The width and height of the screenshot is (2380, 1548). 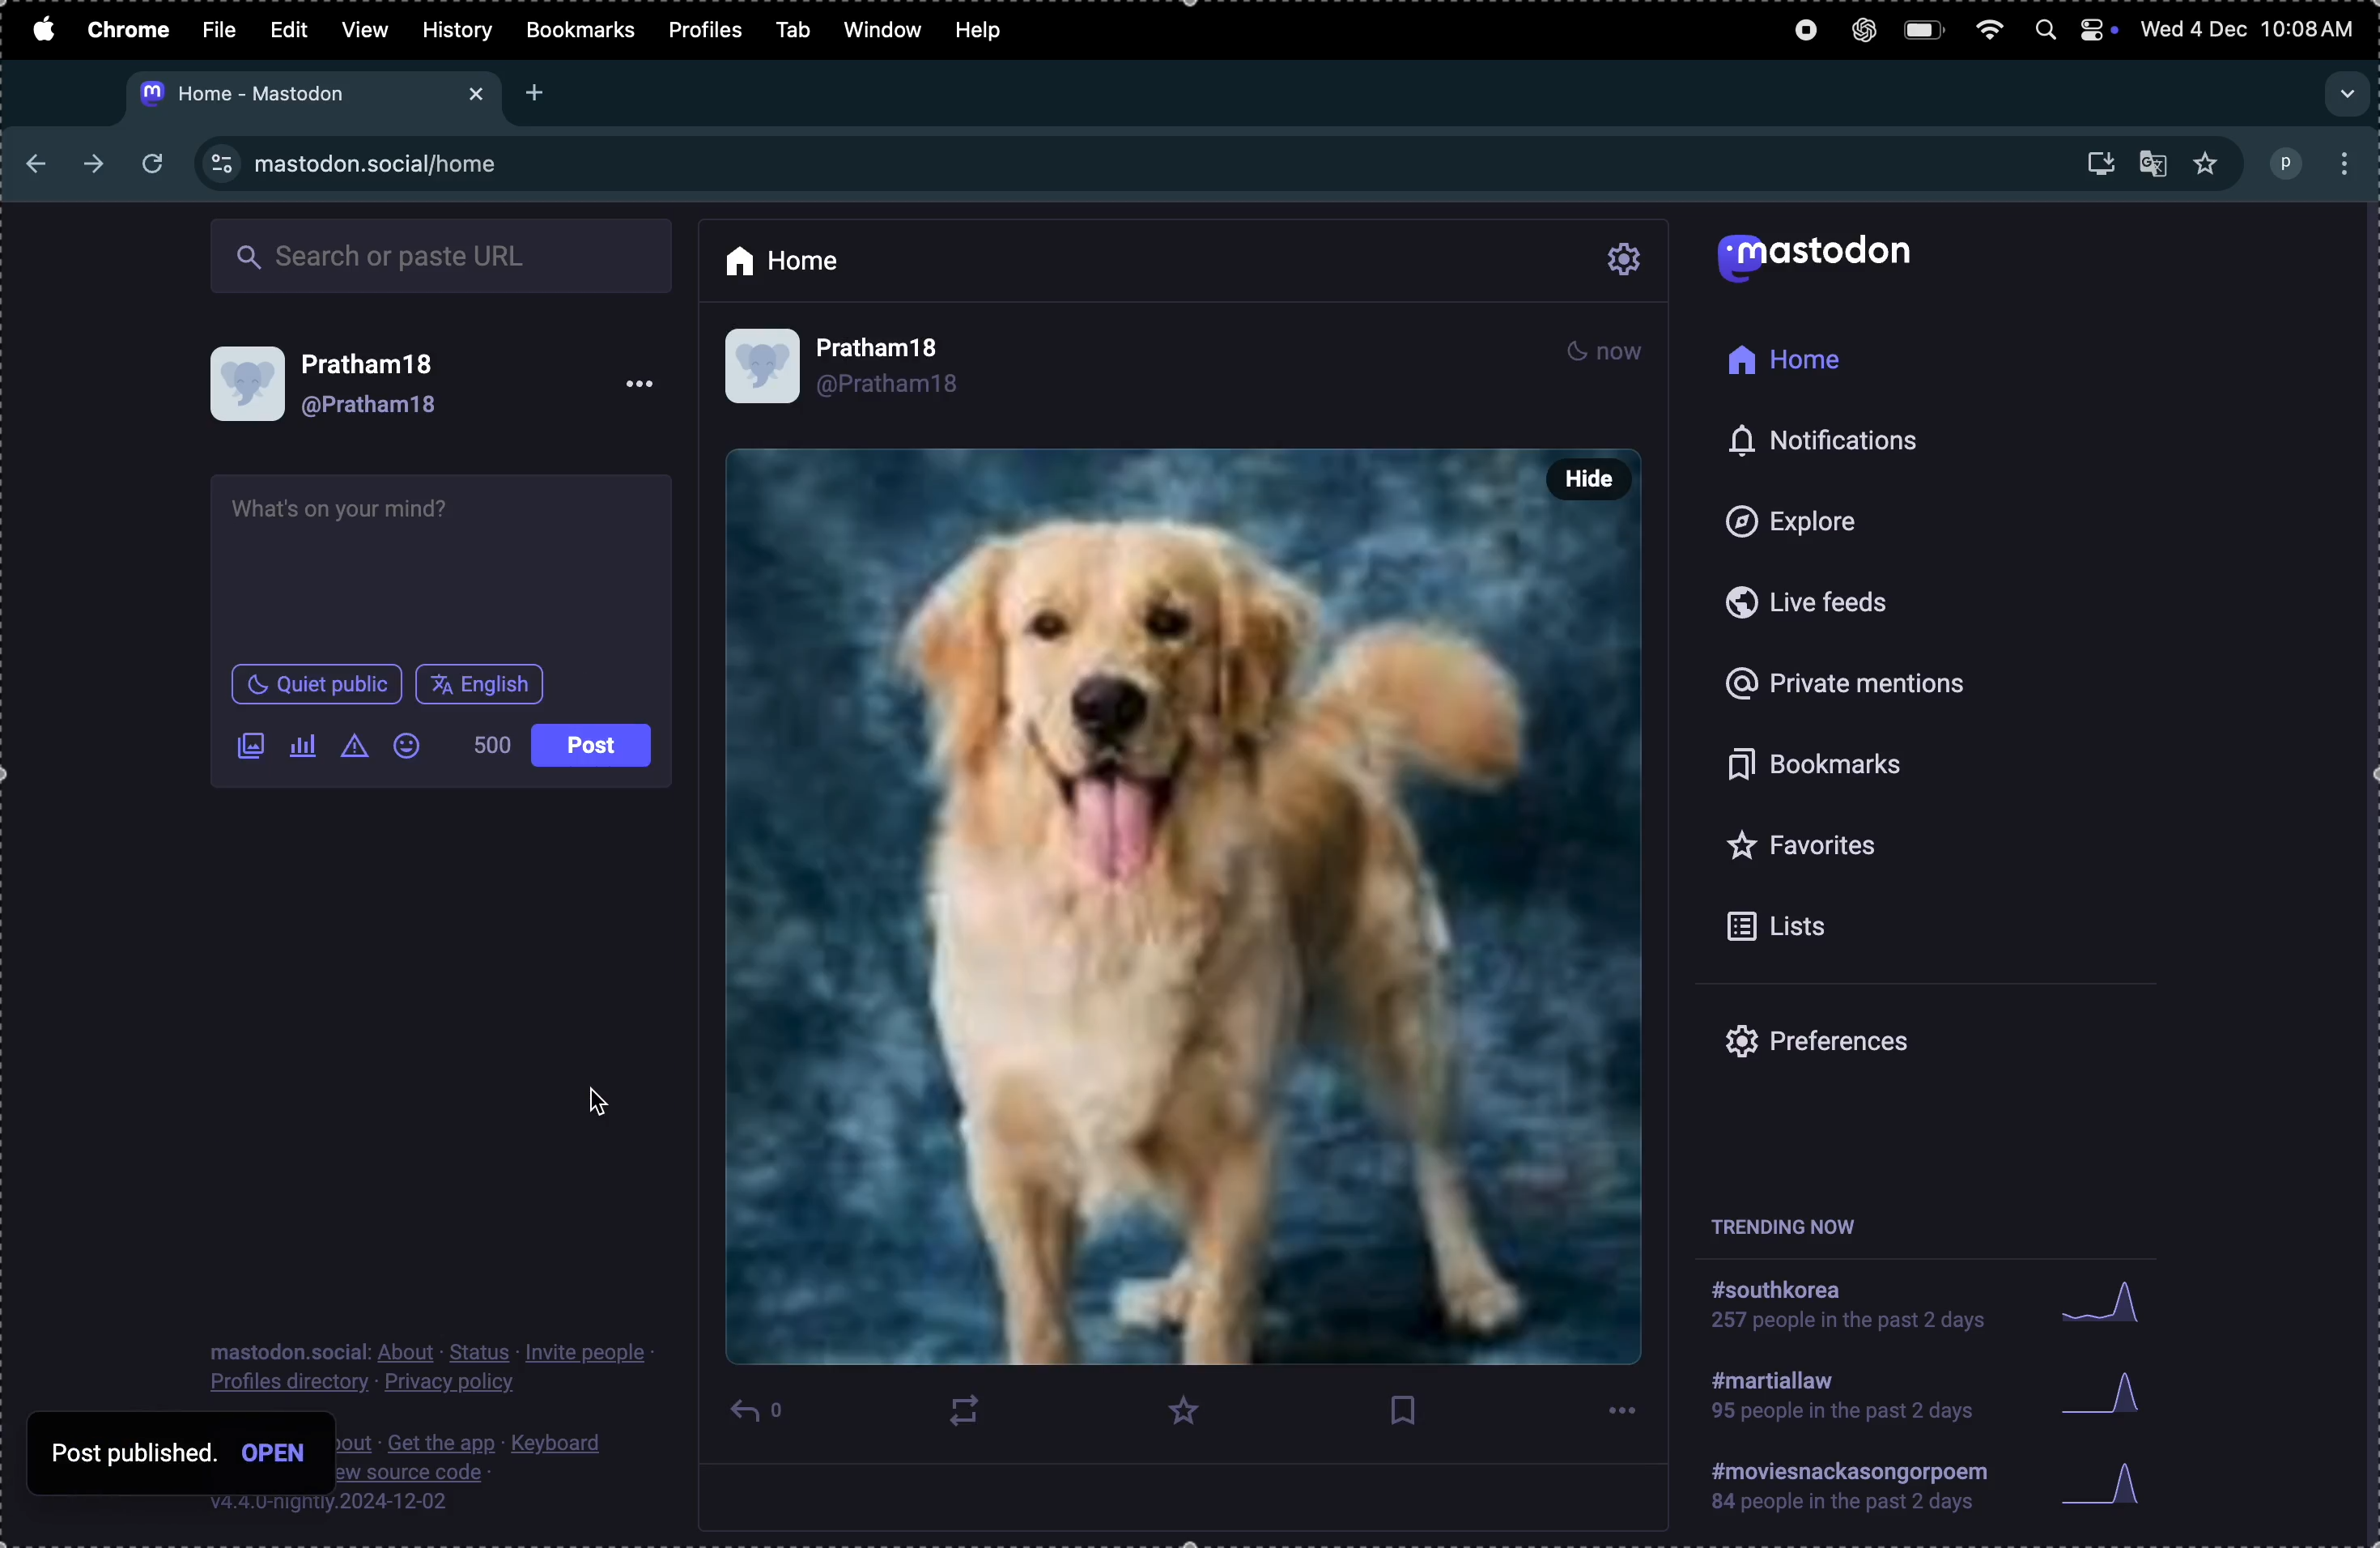 What do you see at coordinates (2104, 1301) in the screenshot?
I see `Graph` at bounding box center [2104, 1301].